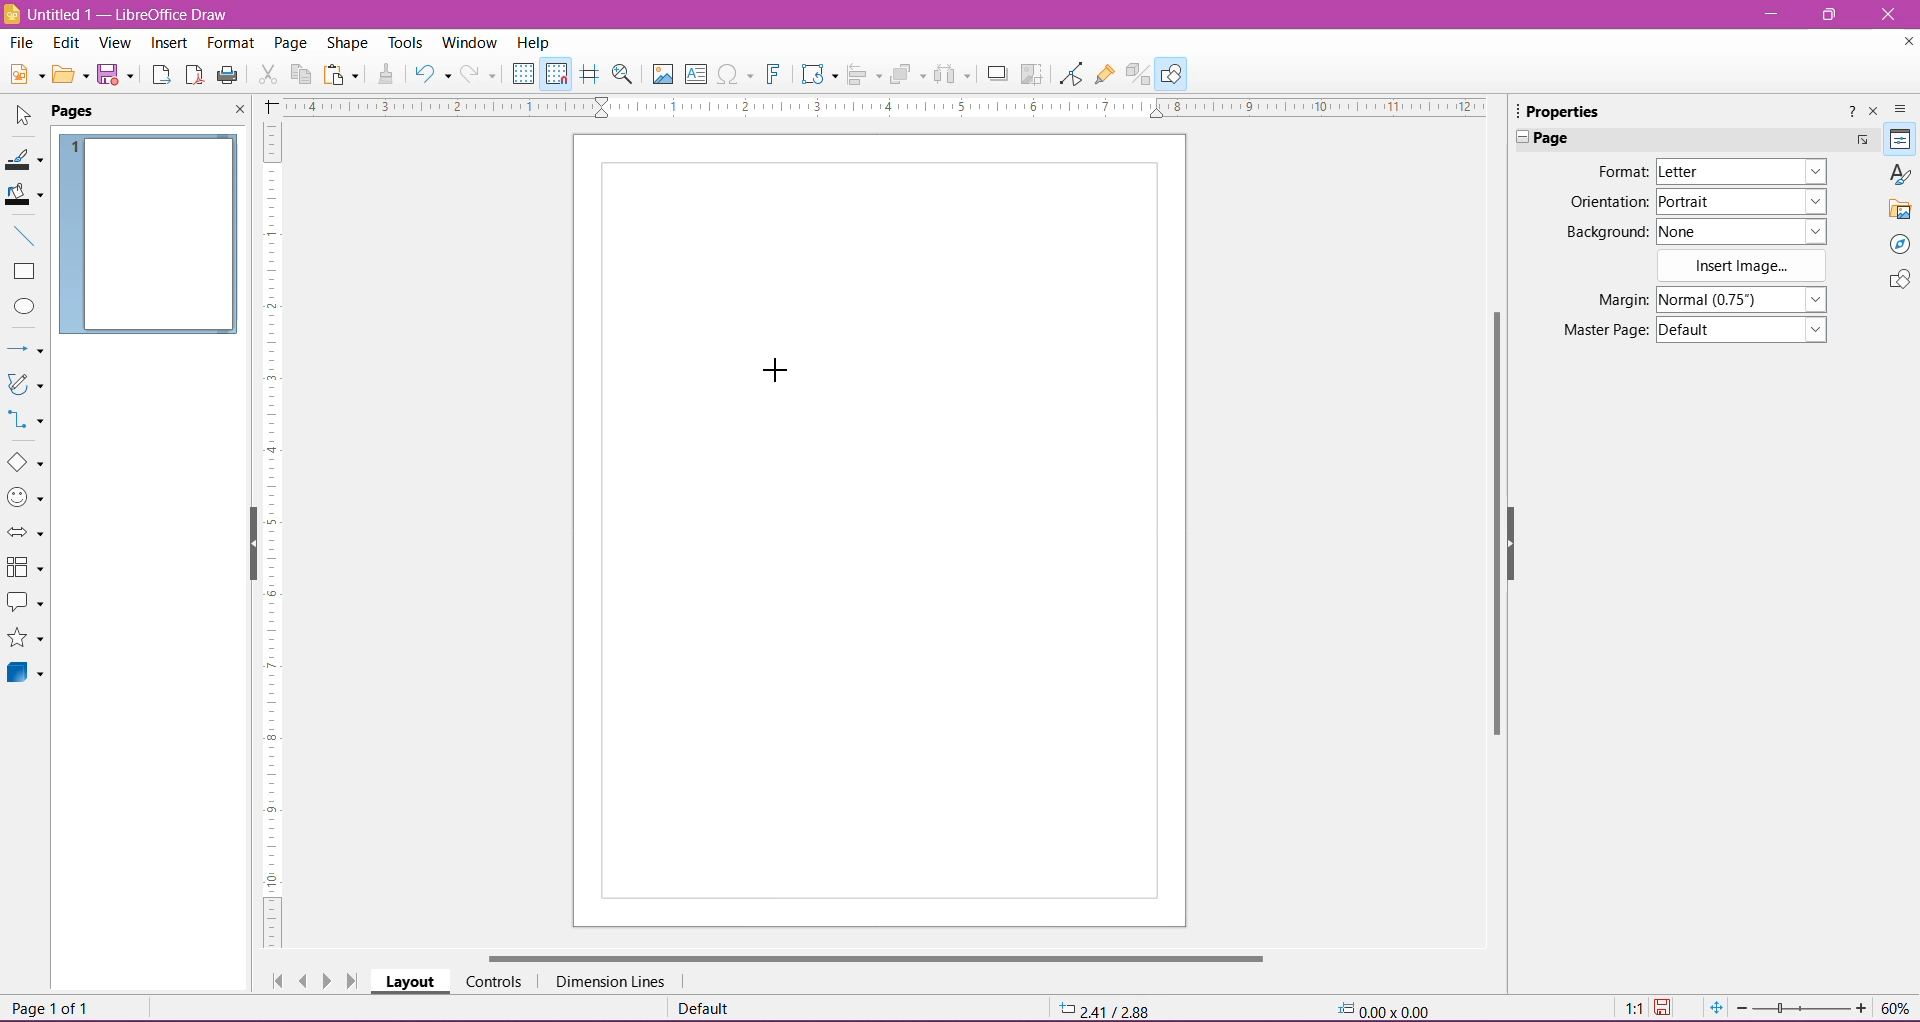  I want to click on Orientation, so click(1608, 204).